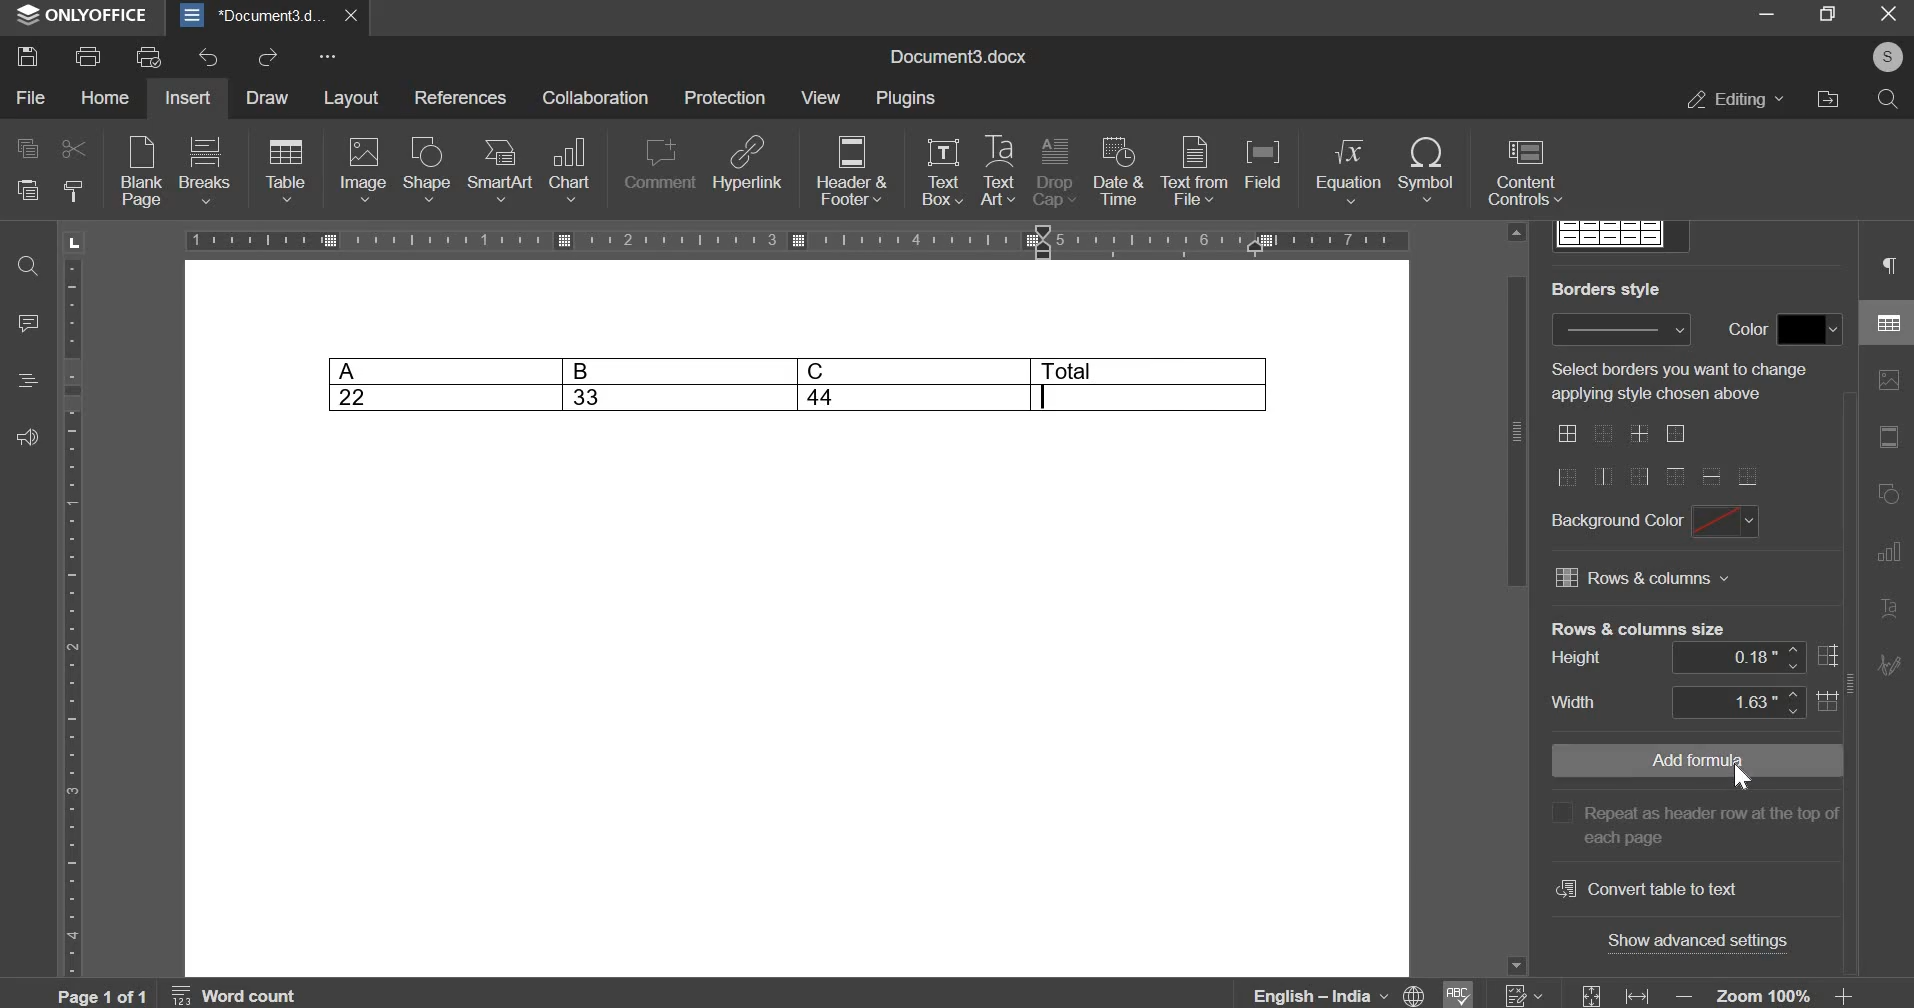 This screenshot has width=1914, height=1008. I want to click on Ruler, so click(796, 241).